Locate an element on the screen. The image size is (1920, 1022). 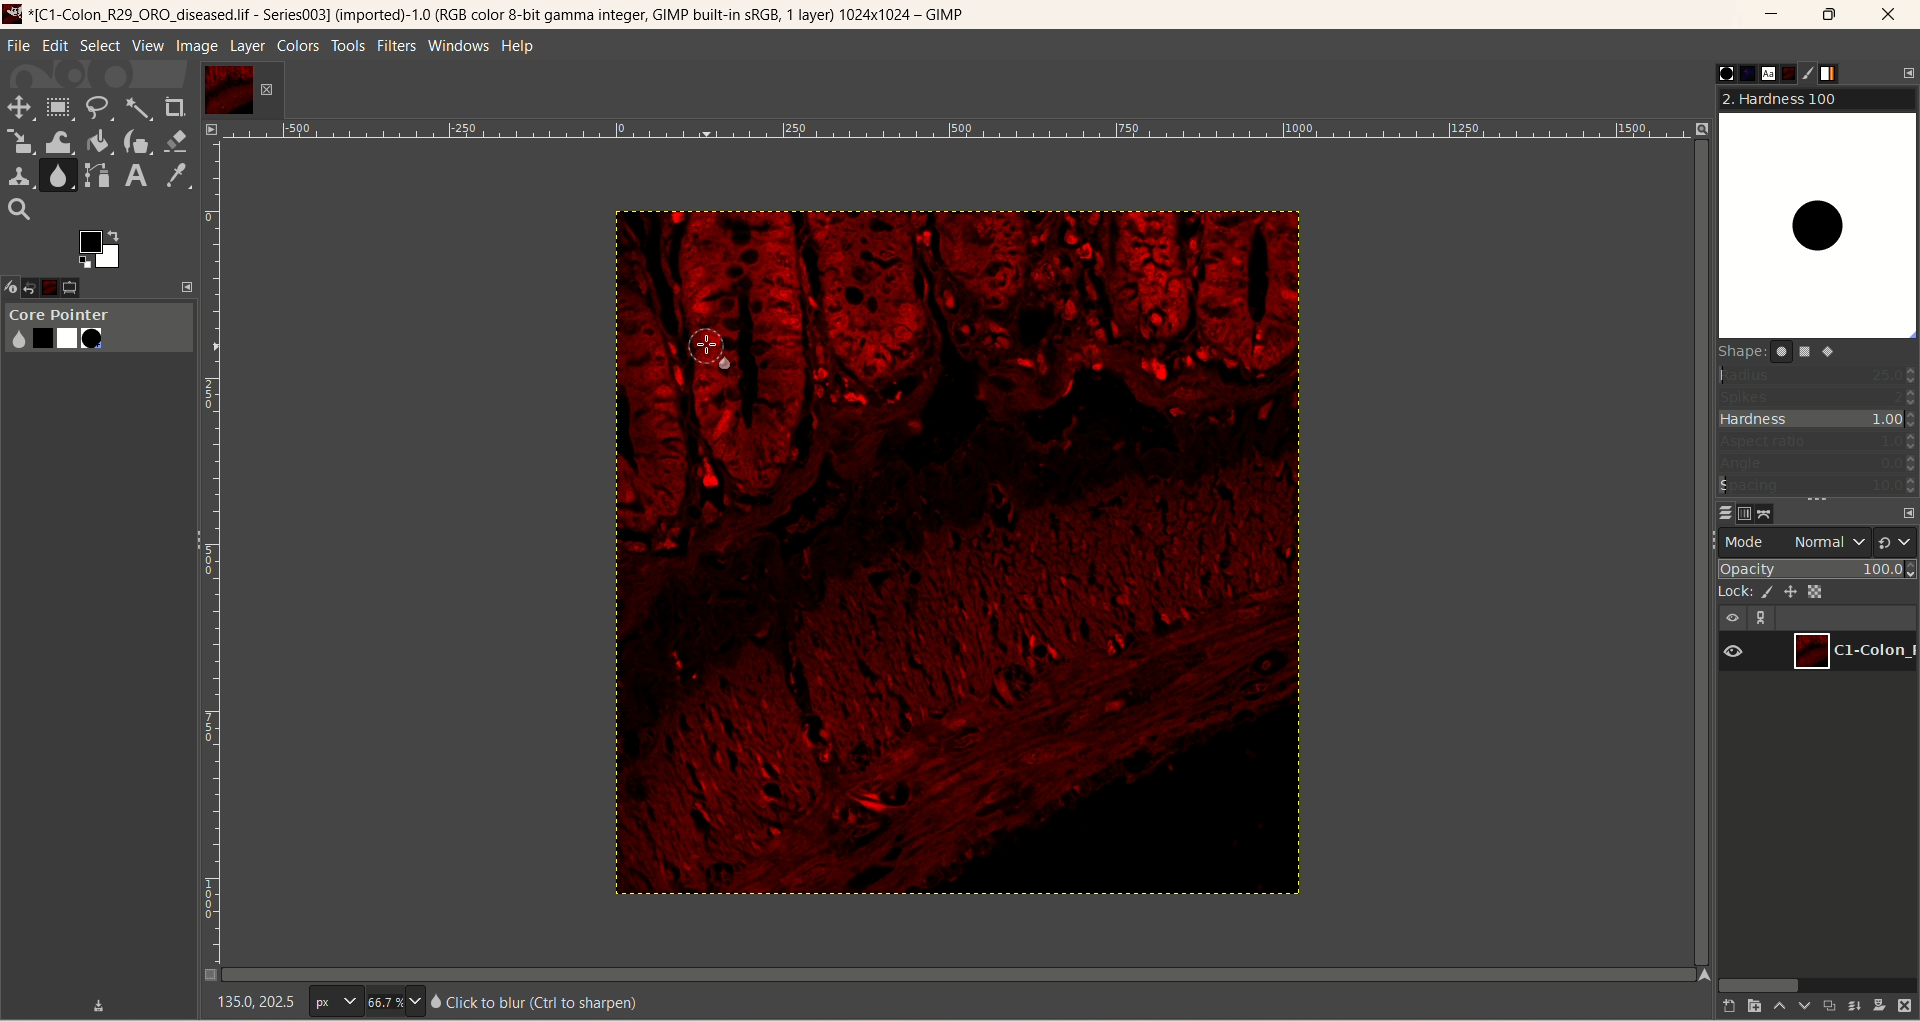
text is located at coordinates (561, 1000).